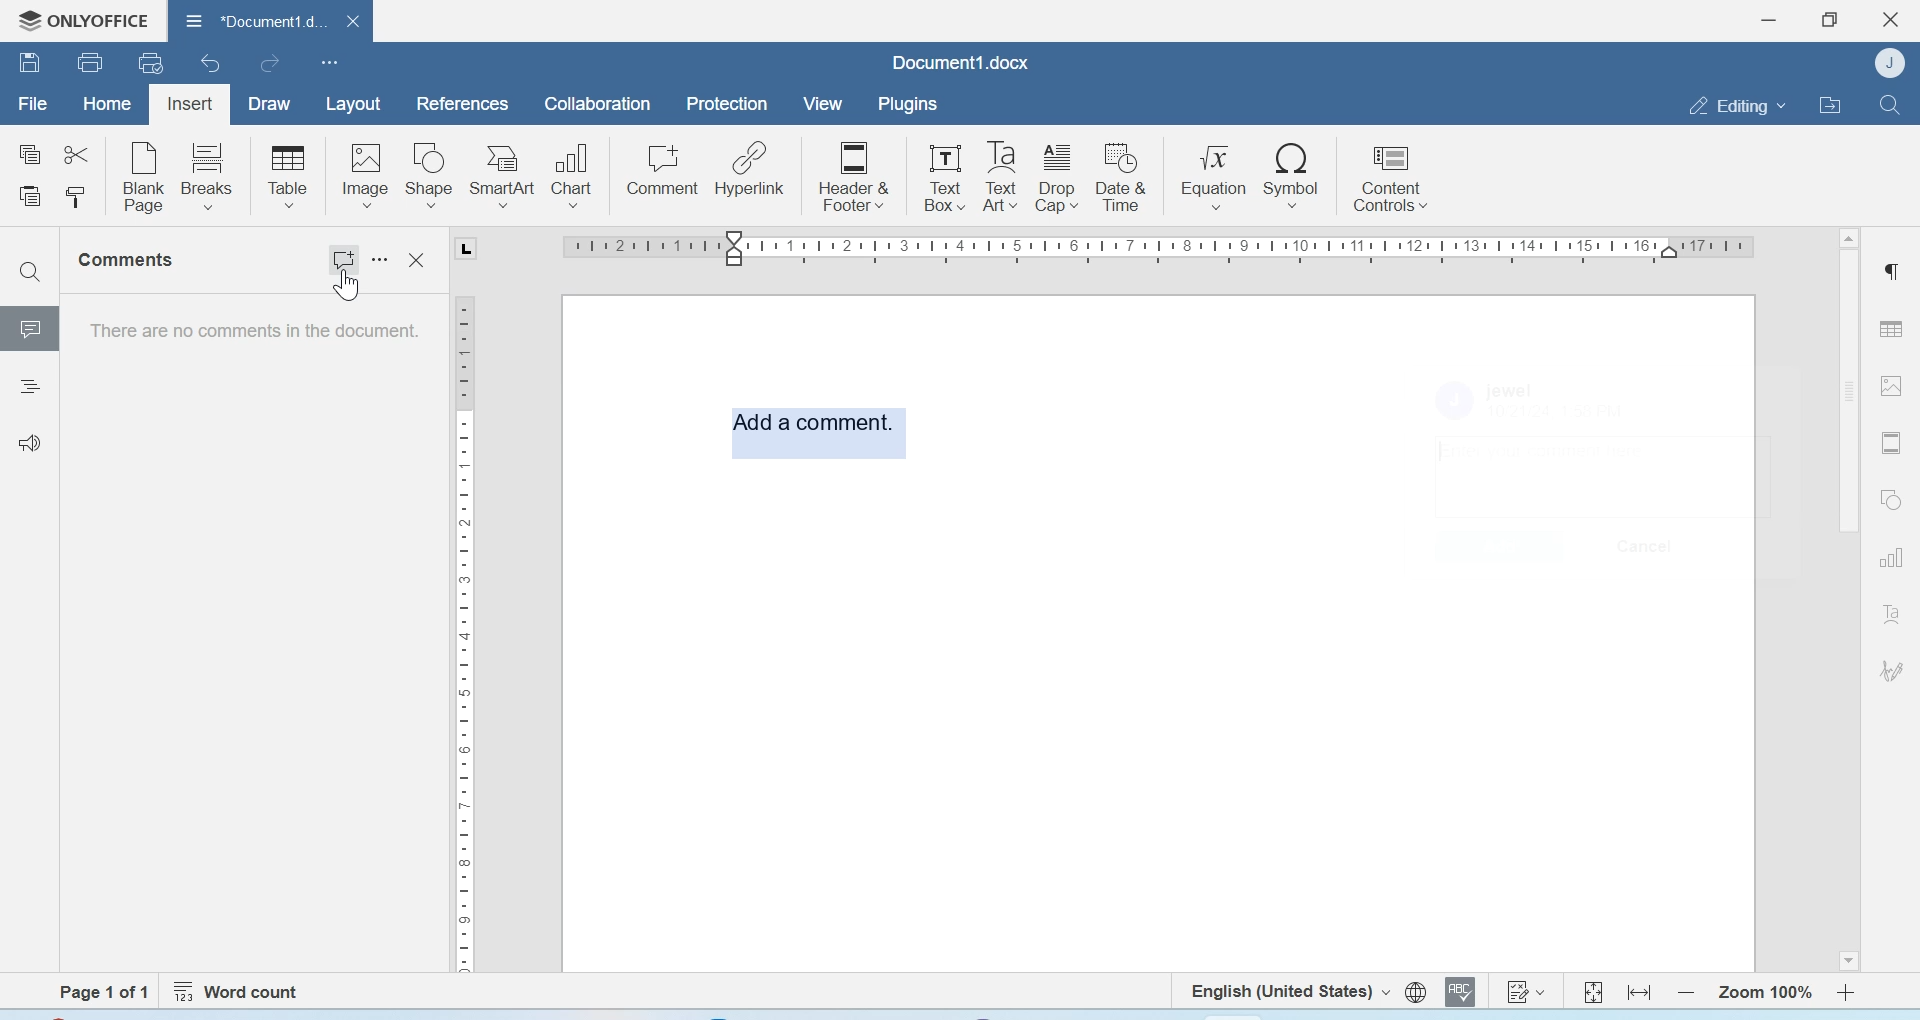  I want to click on View, so click(821, 105).